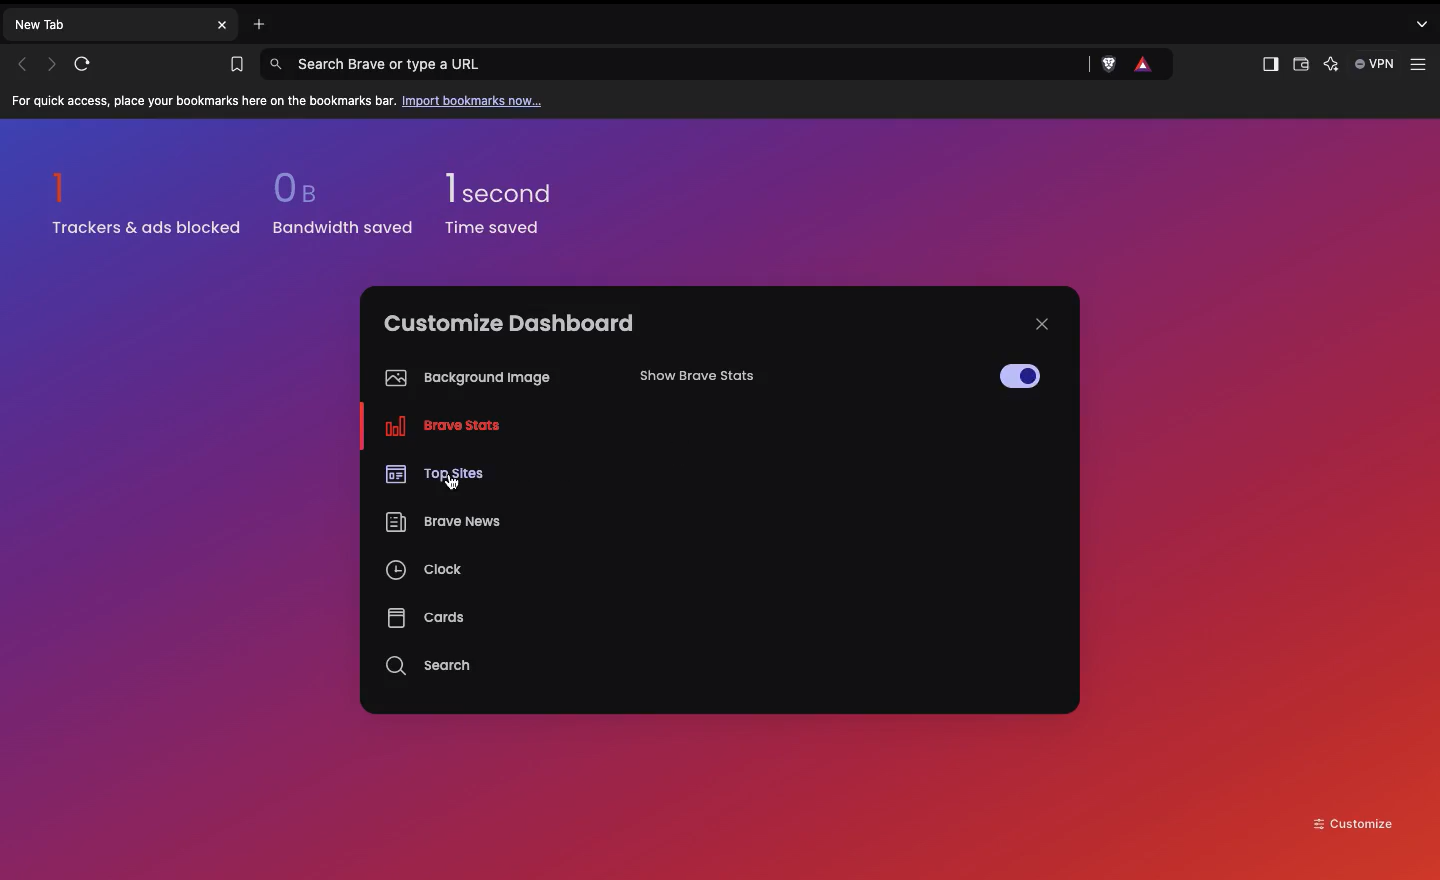  I want to click on Bookmarks, so click(232, 65).